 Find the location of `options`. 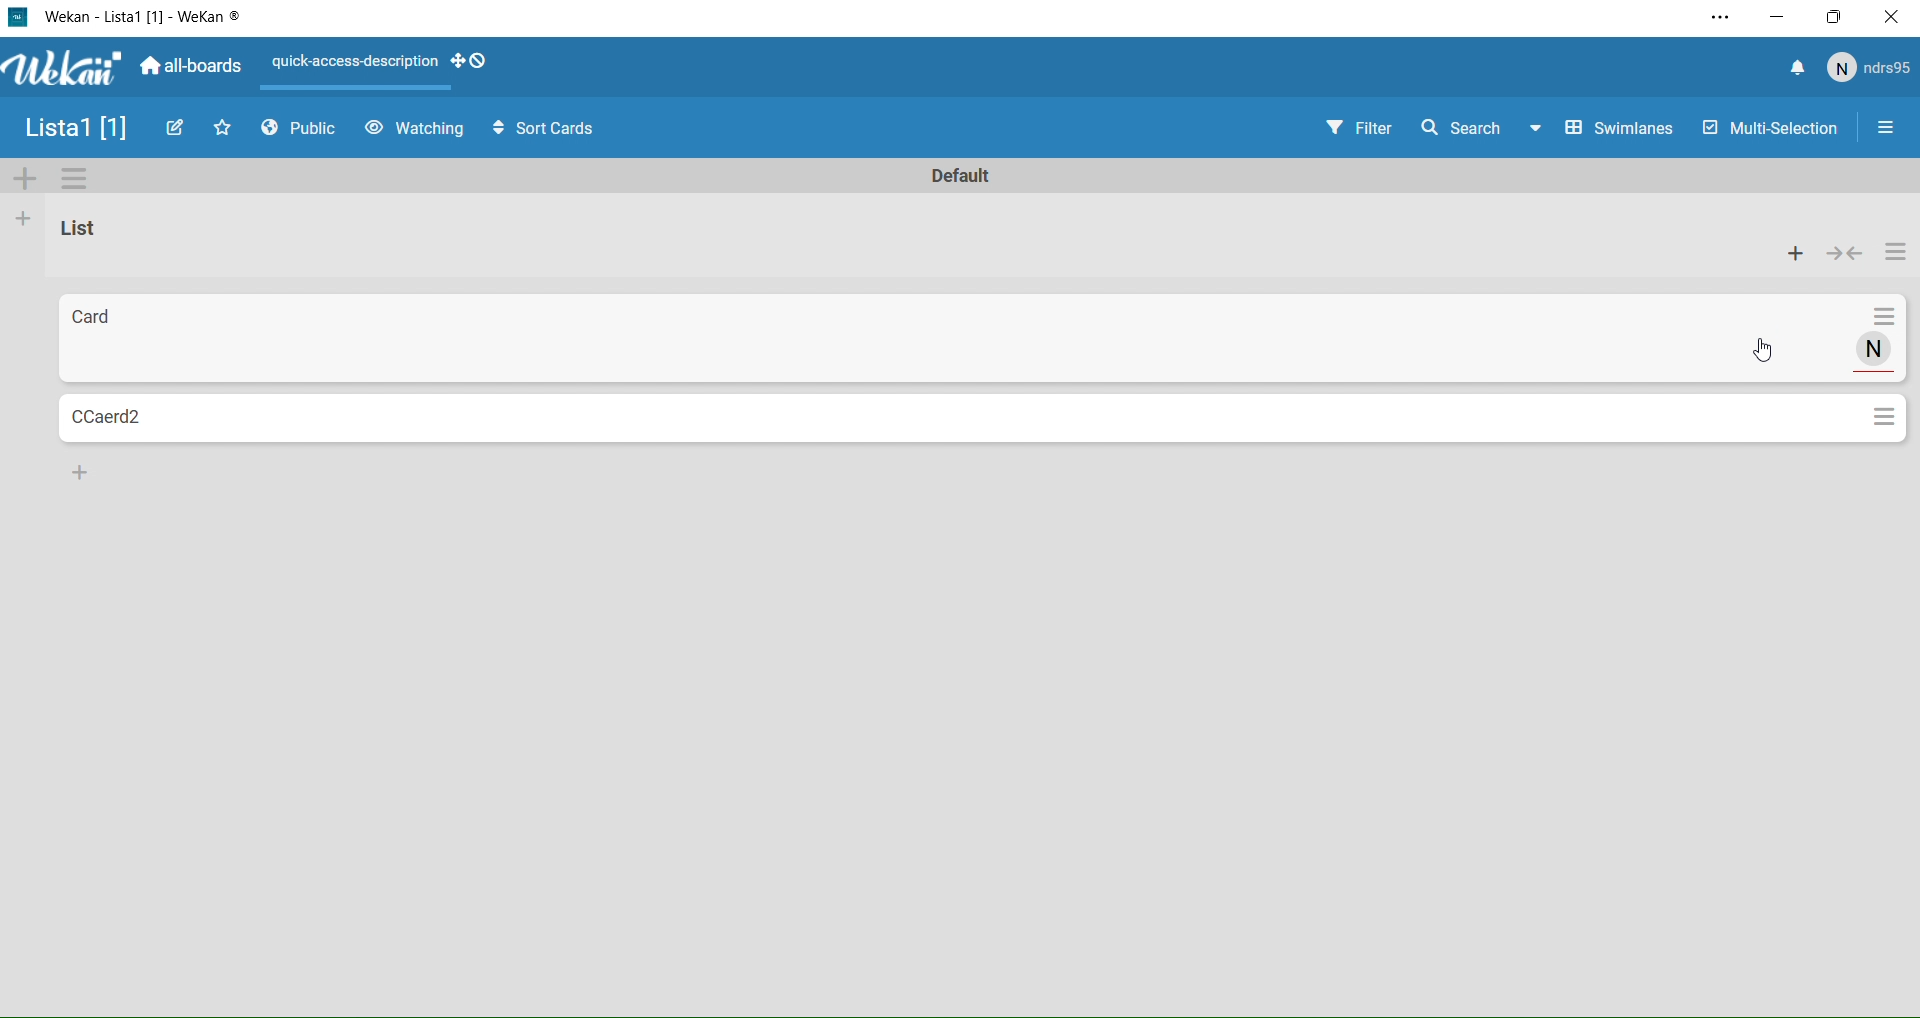

options is located at coordinates (75, 180).